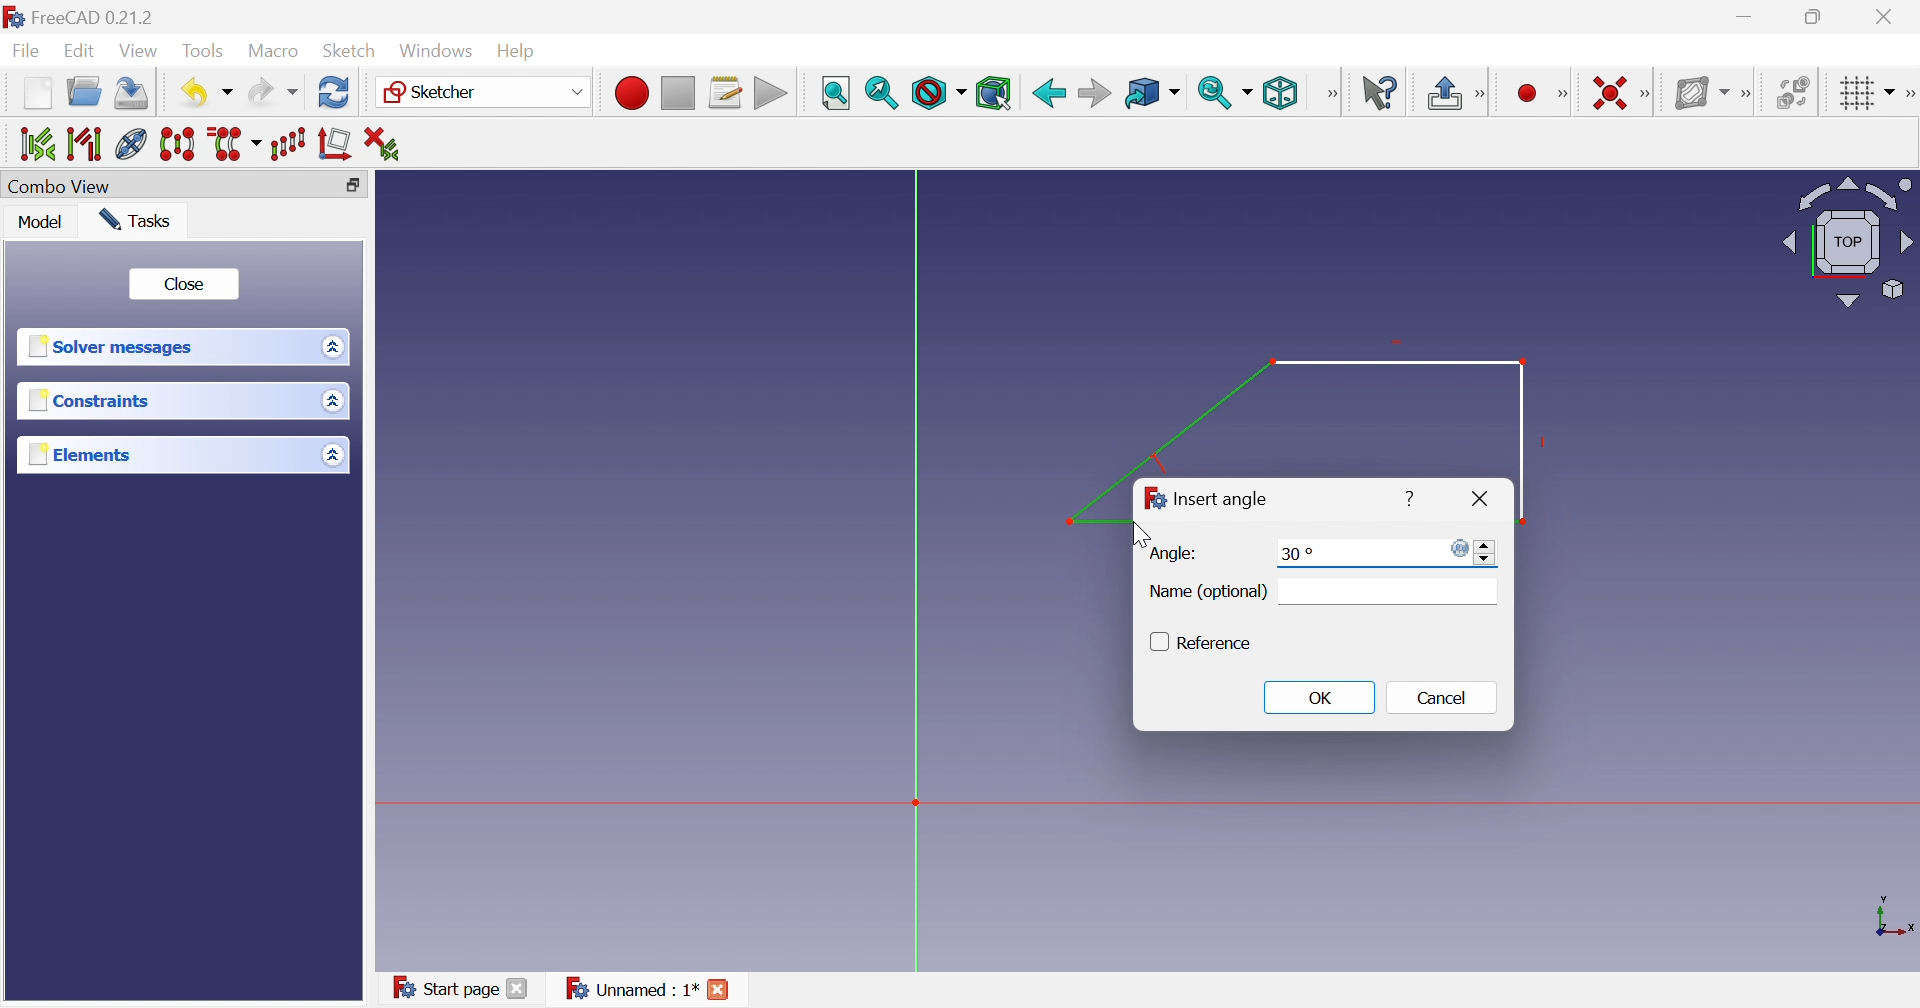  Describe the element at coordinates (1816, 16) in the screenshot. I see `Restore Down` at that location.